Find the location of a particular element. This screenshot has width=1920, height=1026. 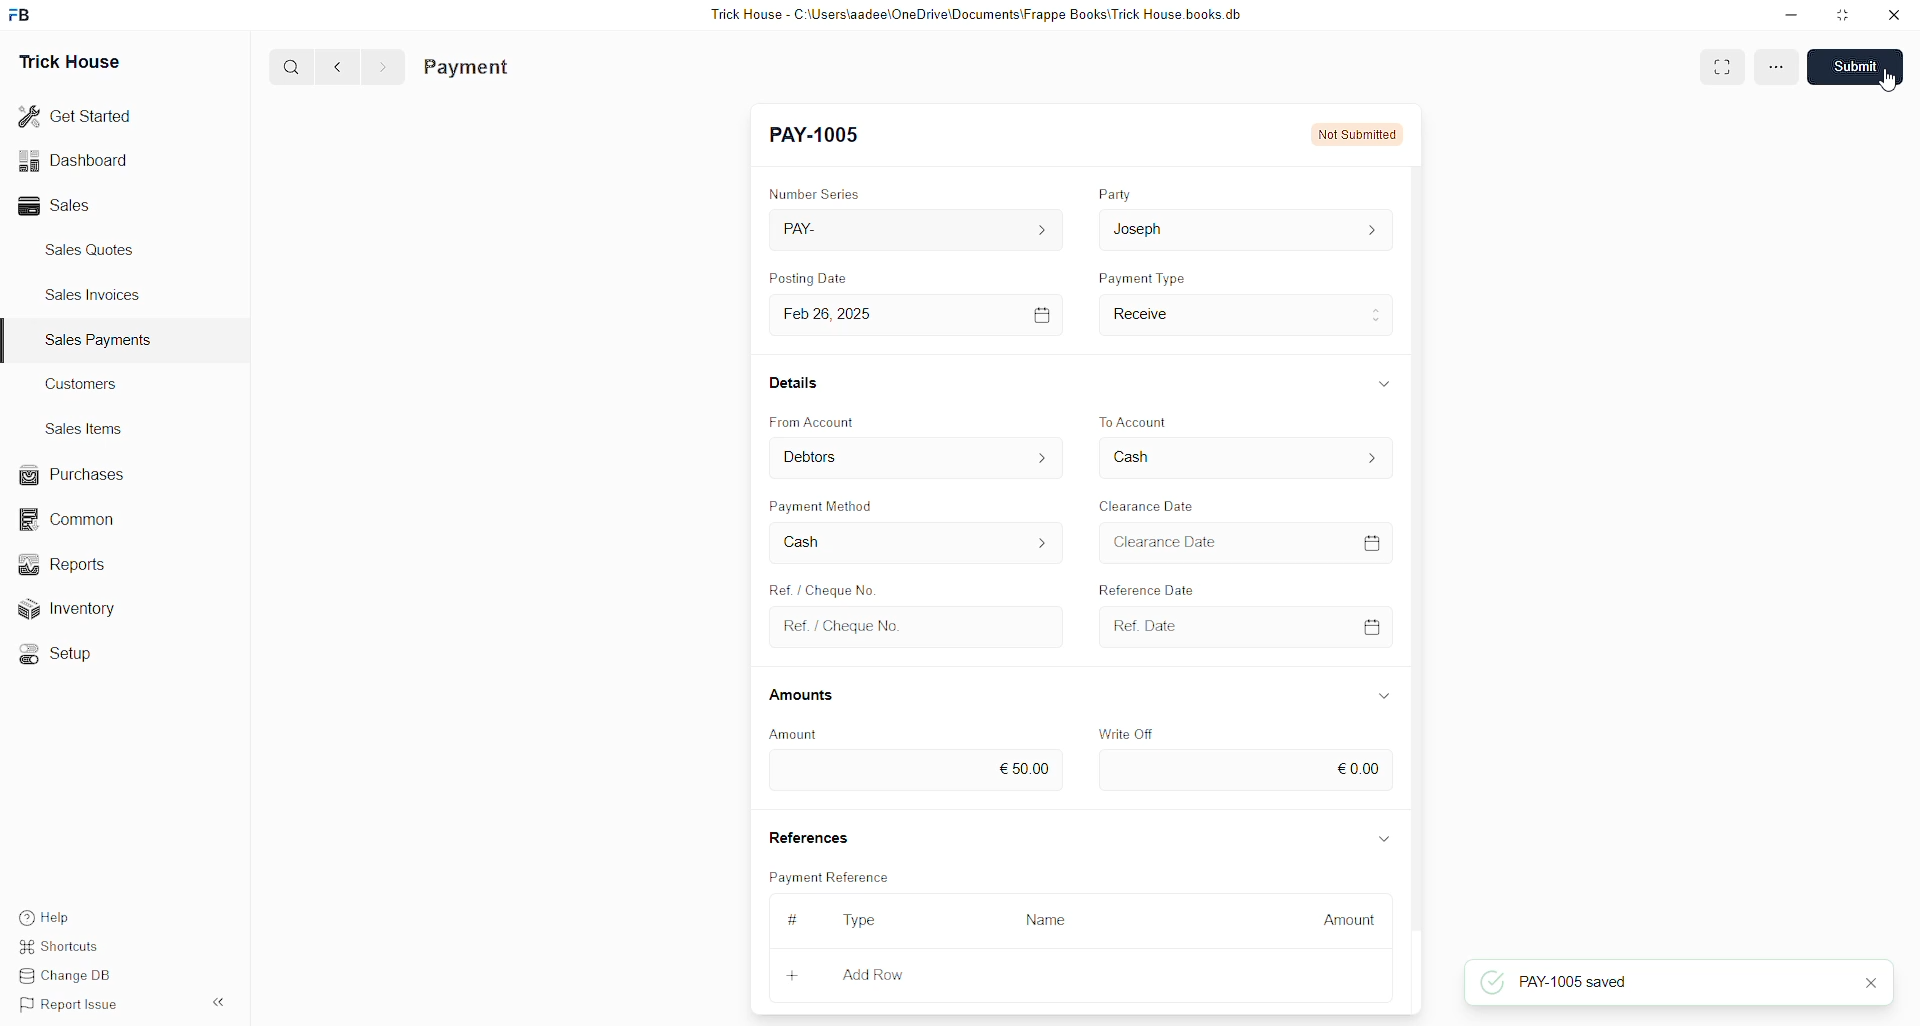

Payment is located at coordinates (467, 68).